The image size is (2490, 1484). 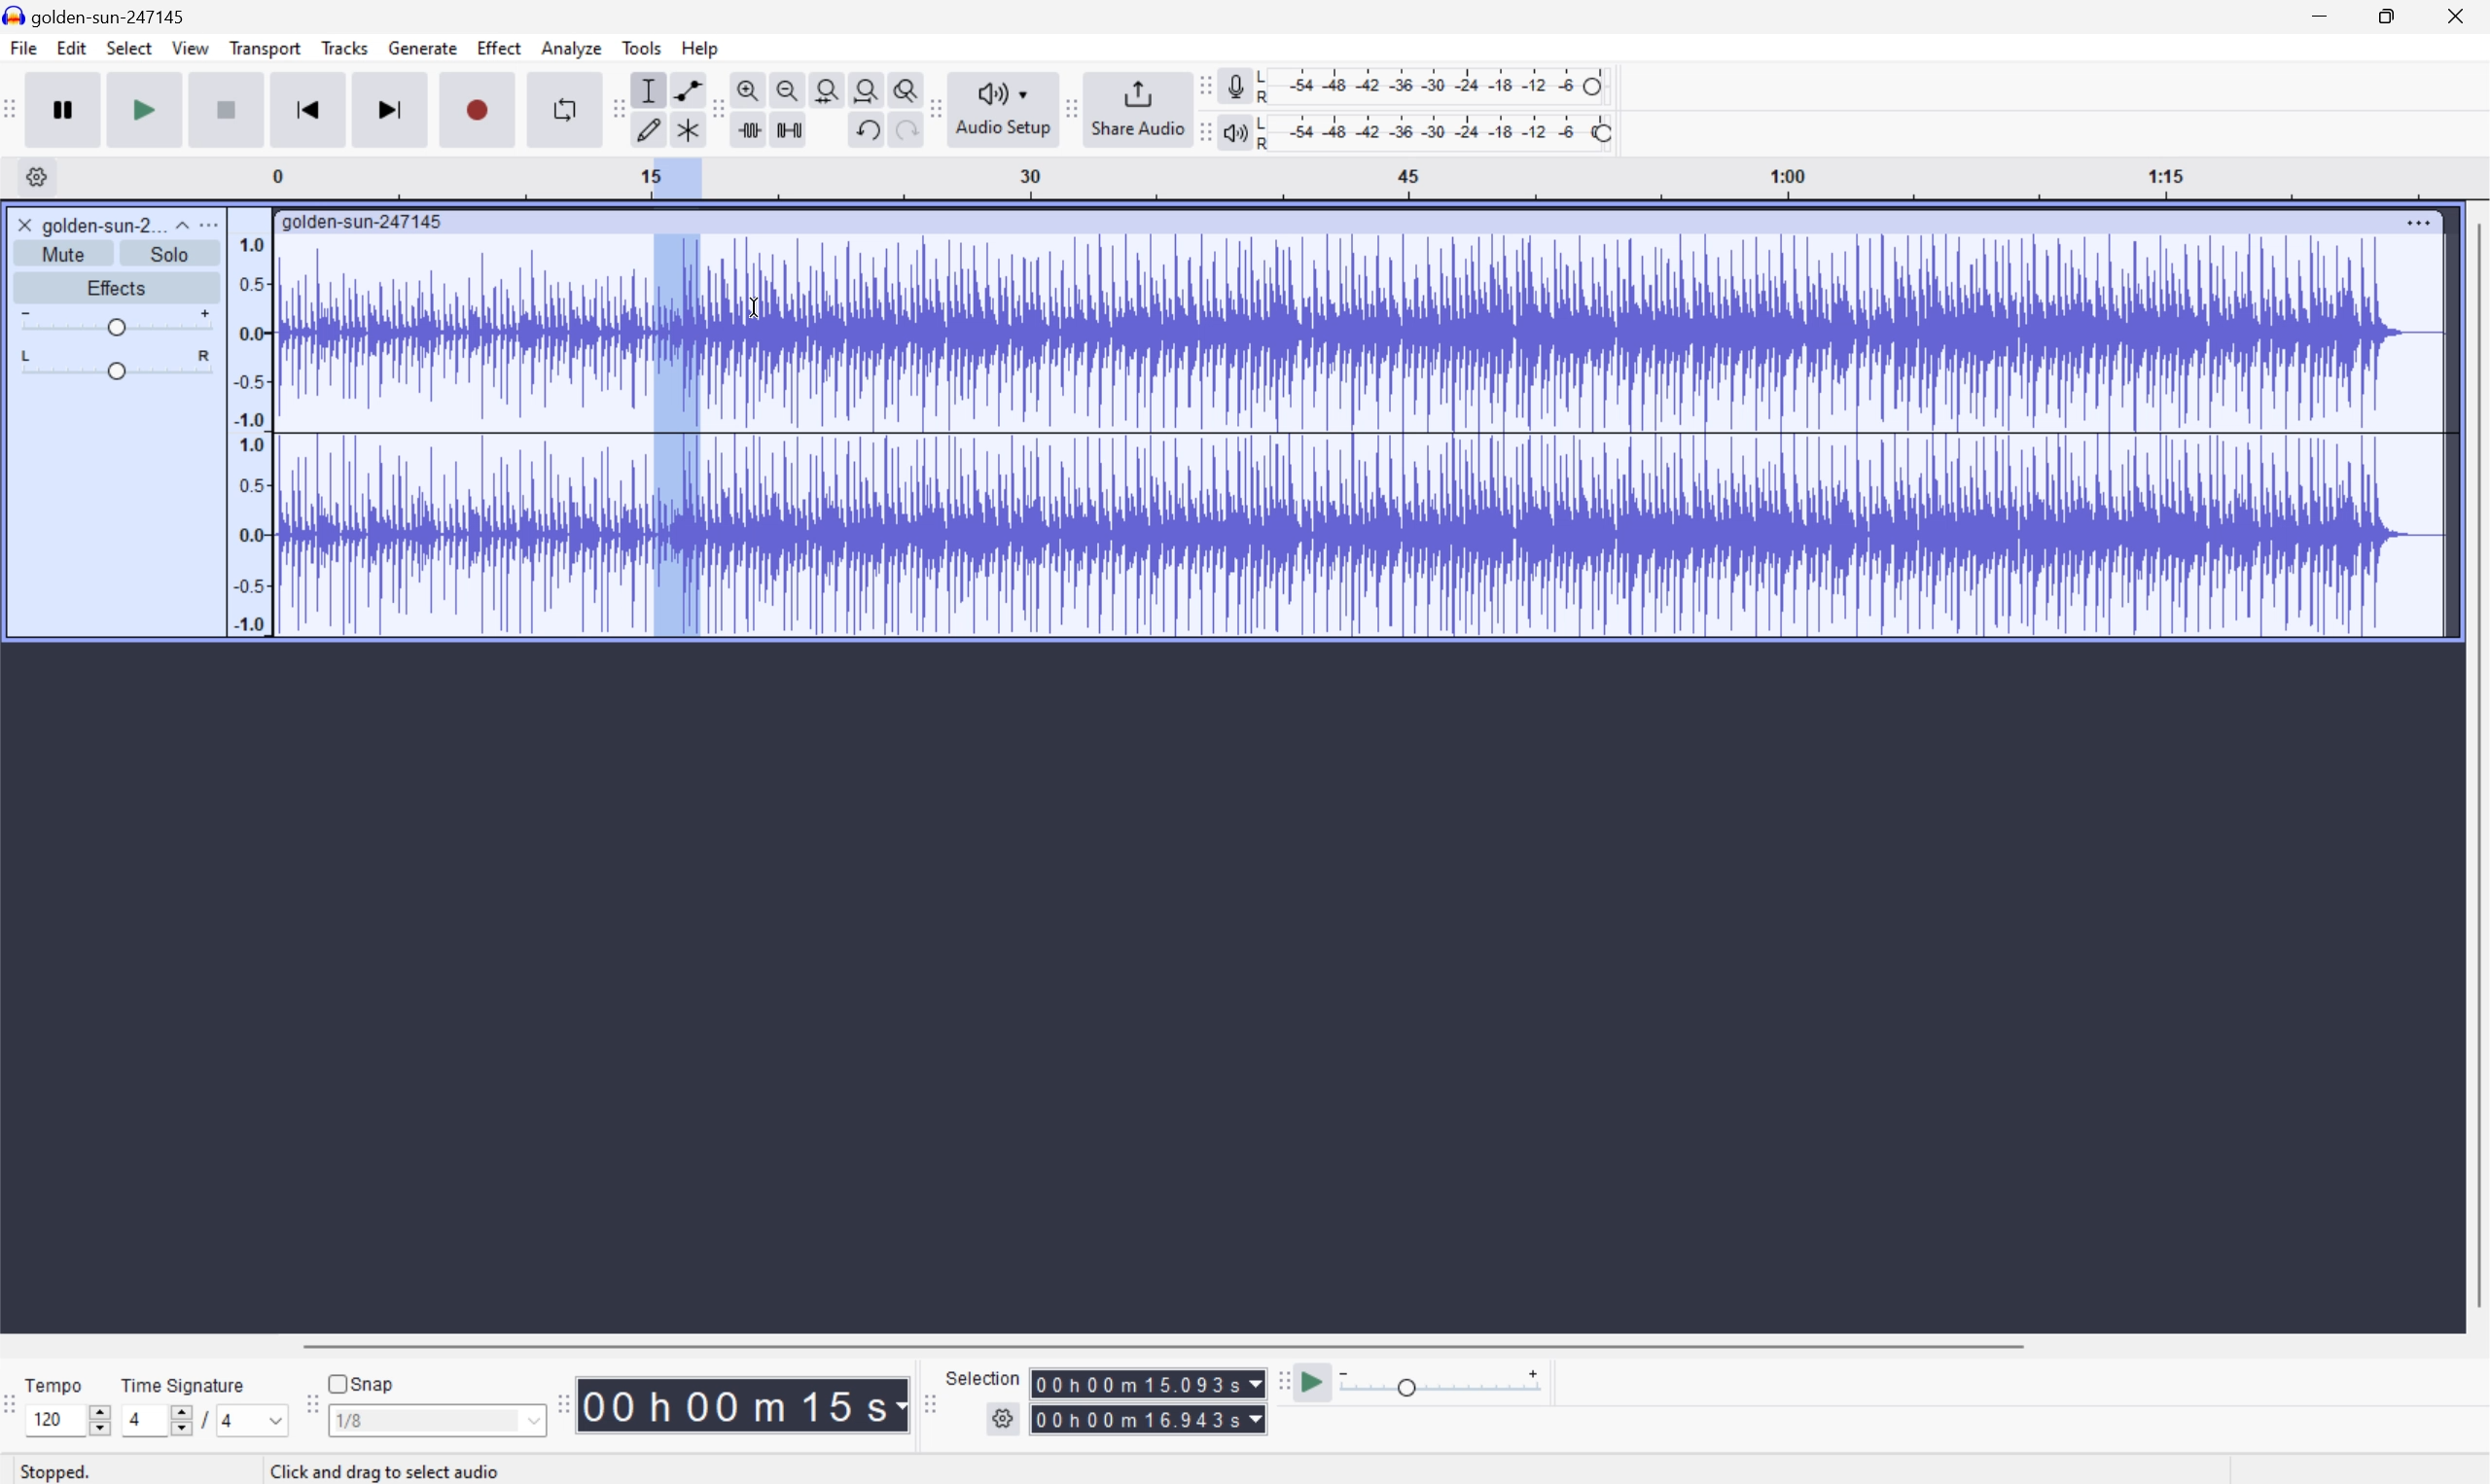 What do you see at coordinates (1438, 129) in the screenshot?
I see `Playback speed: 100%` at bounding box center [1438, 129].